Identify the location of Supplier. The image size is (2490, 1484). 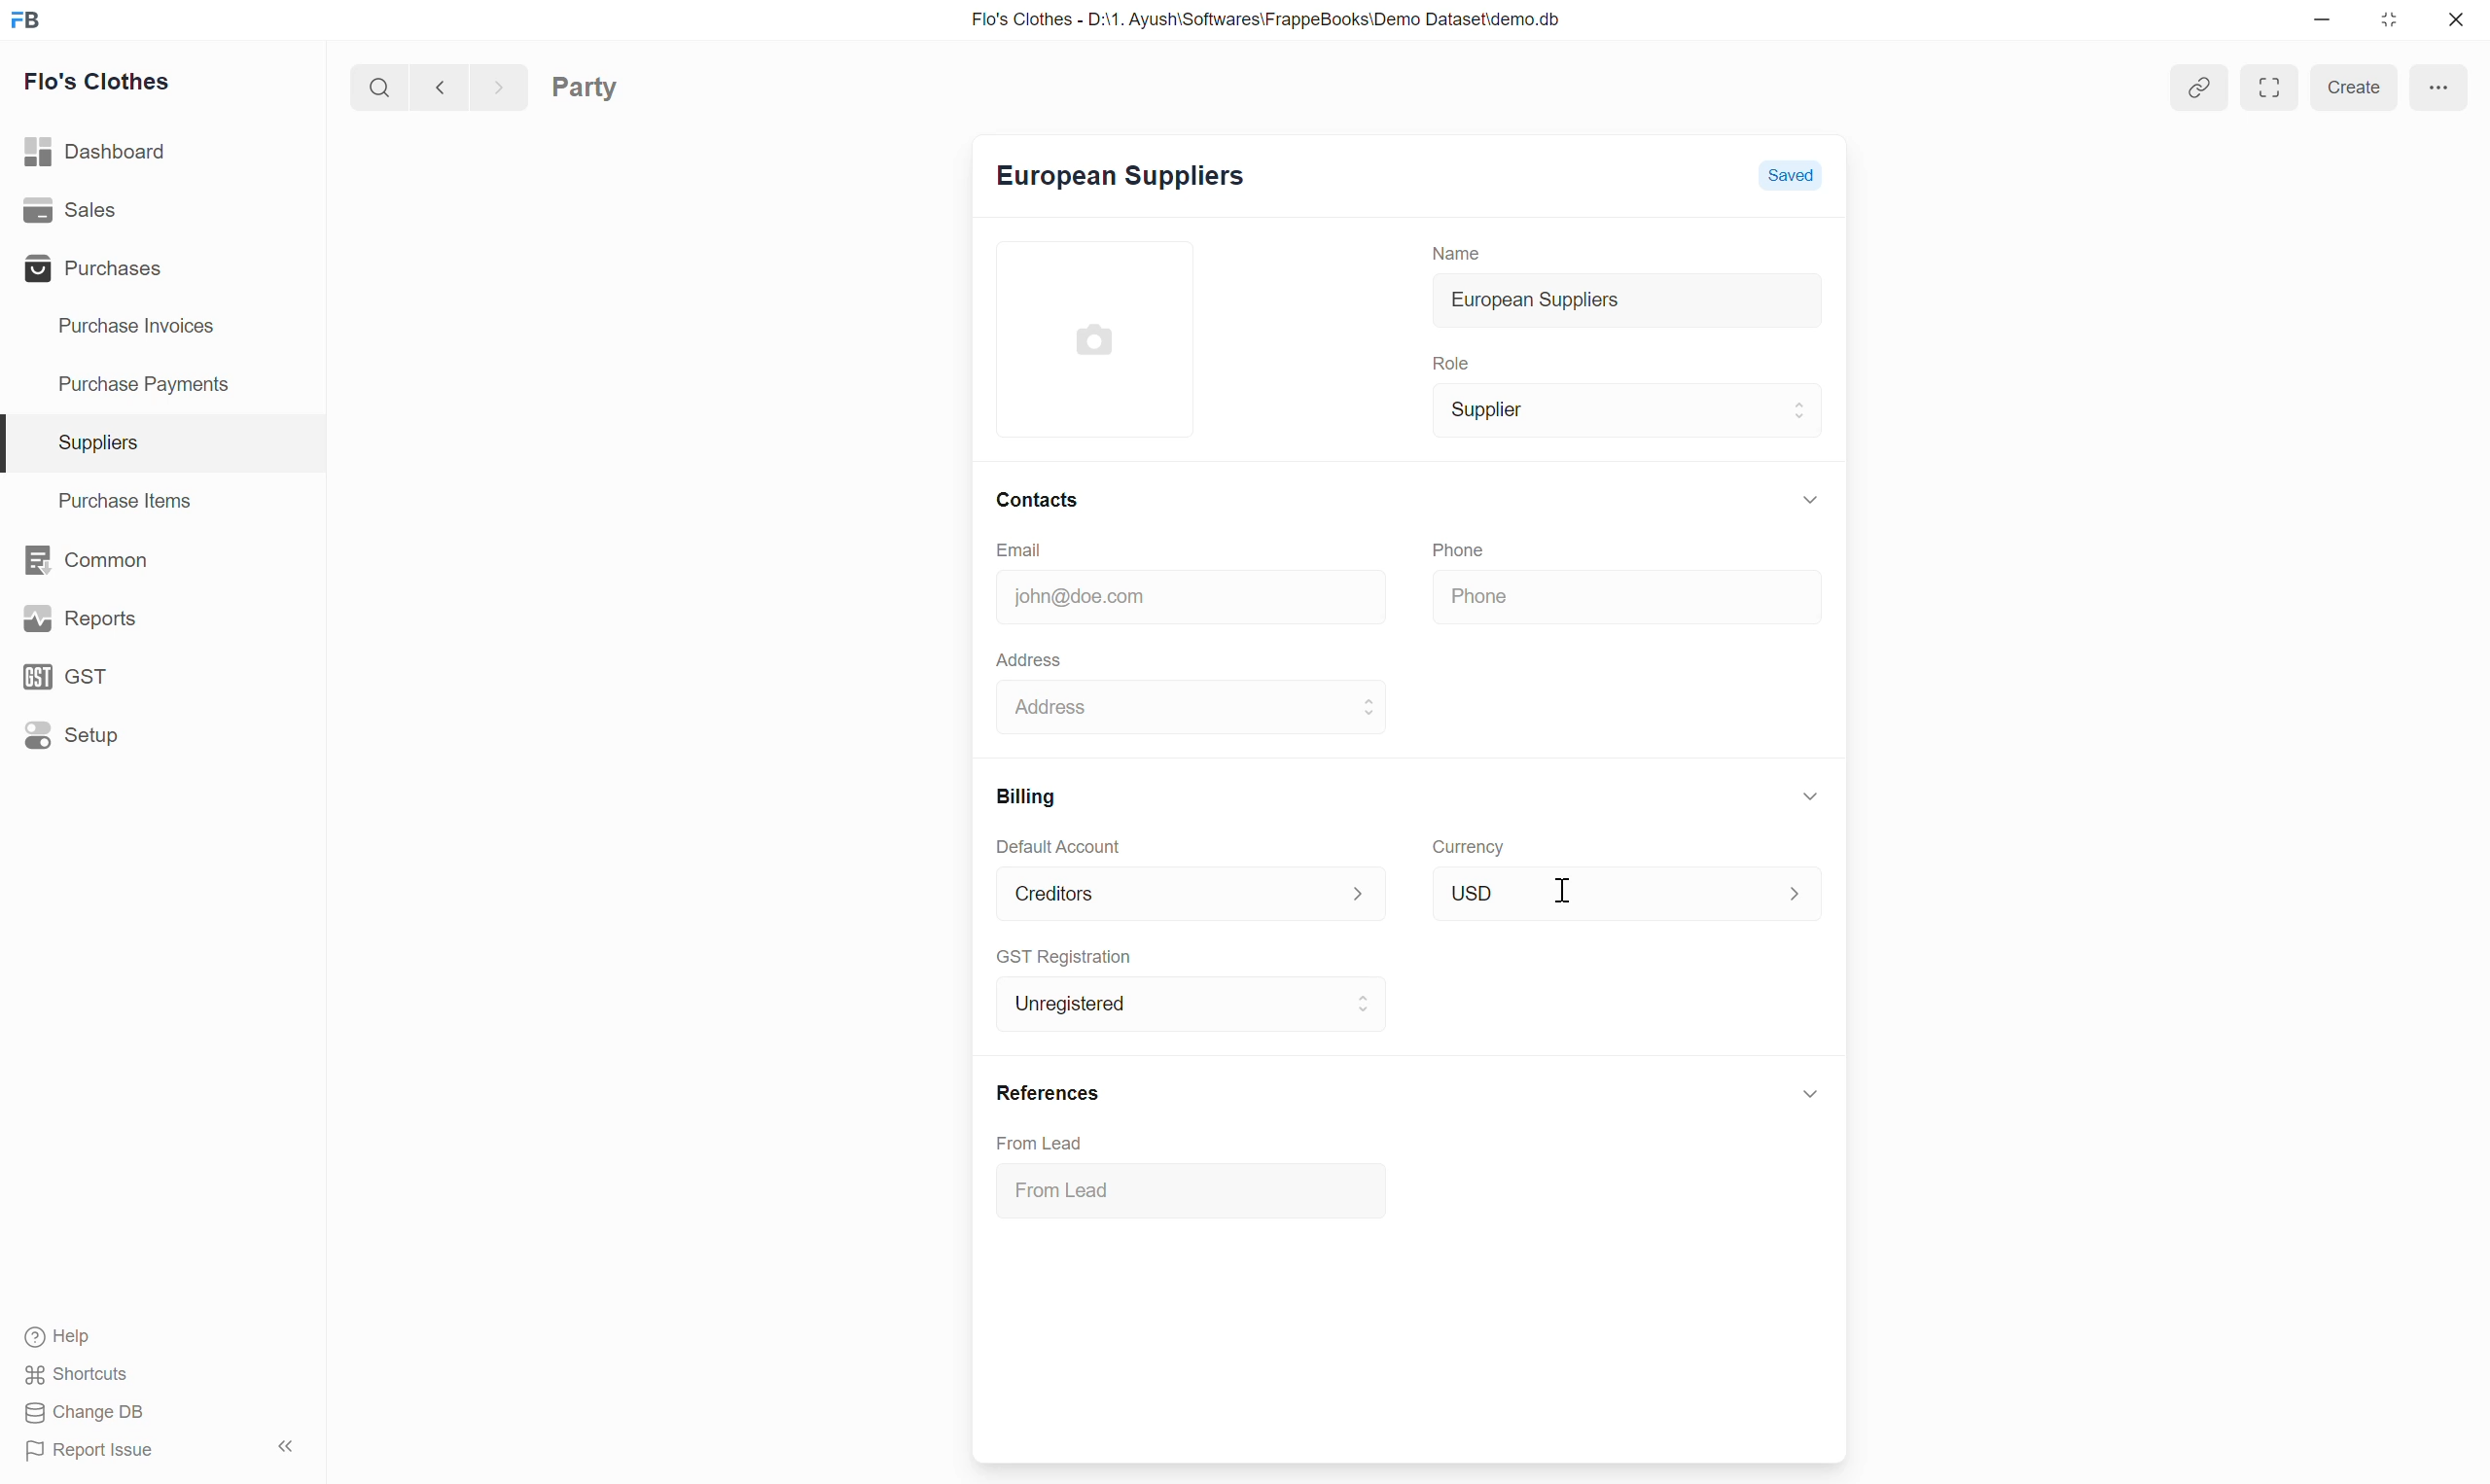
(1479, 410).